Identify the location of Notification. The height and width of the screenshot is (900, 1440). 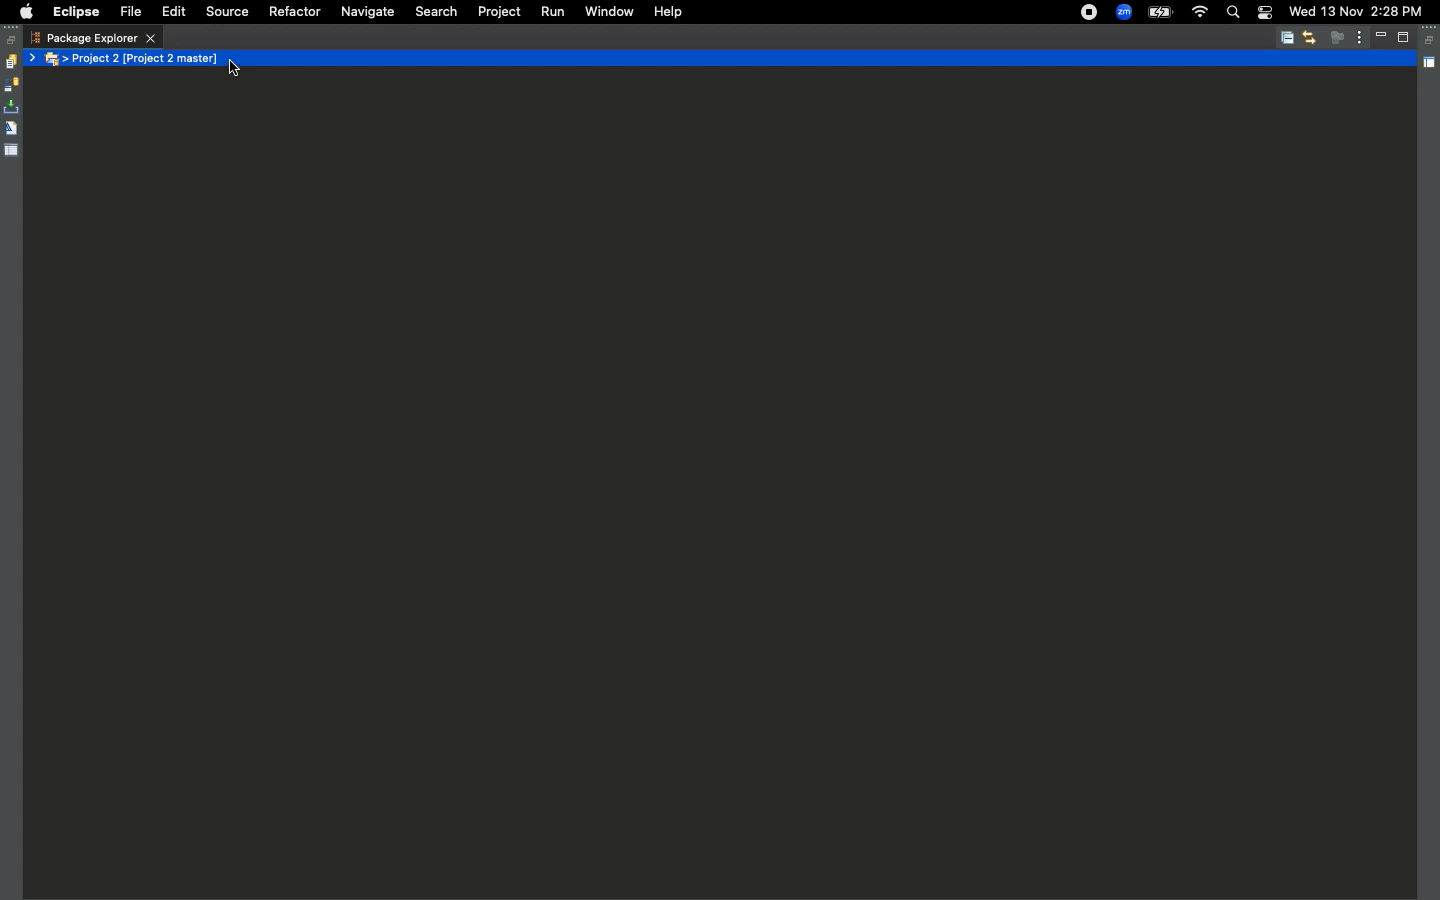
(1264, 14).